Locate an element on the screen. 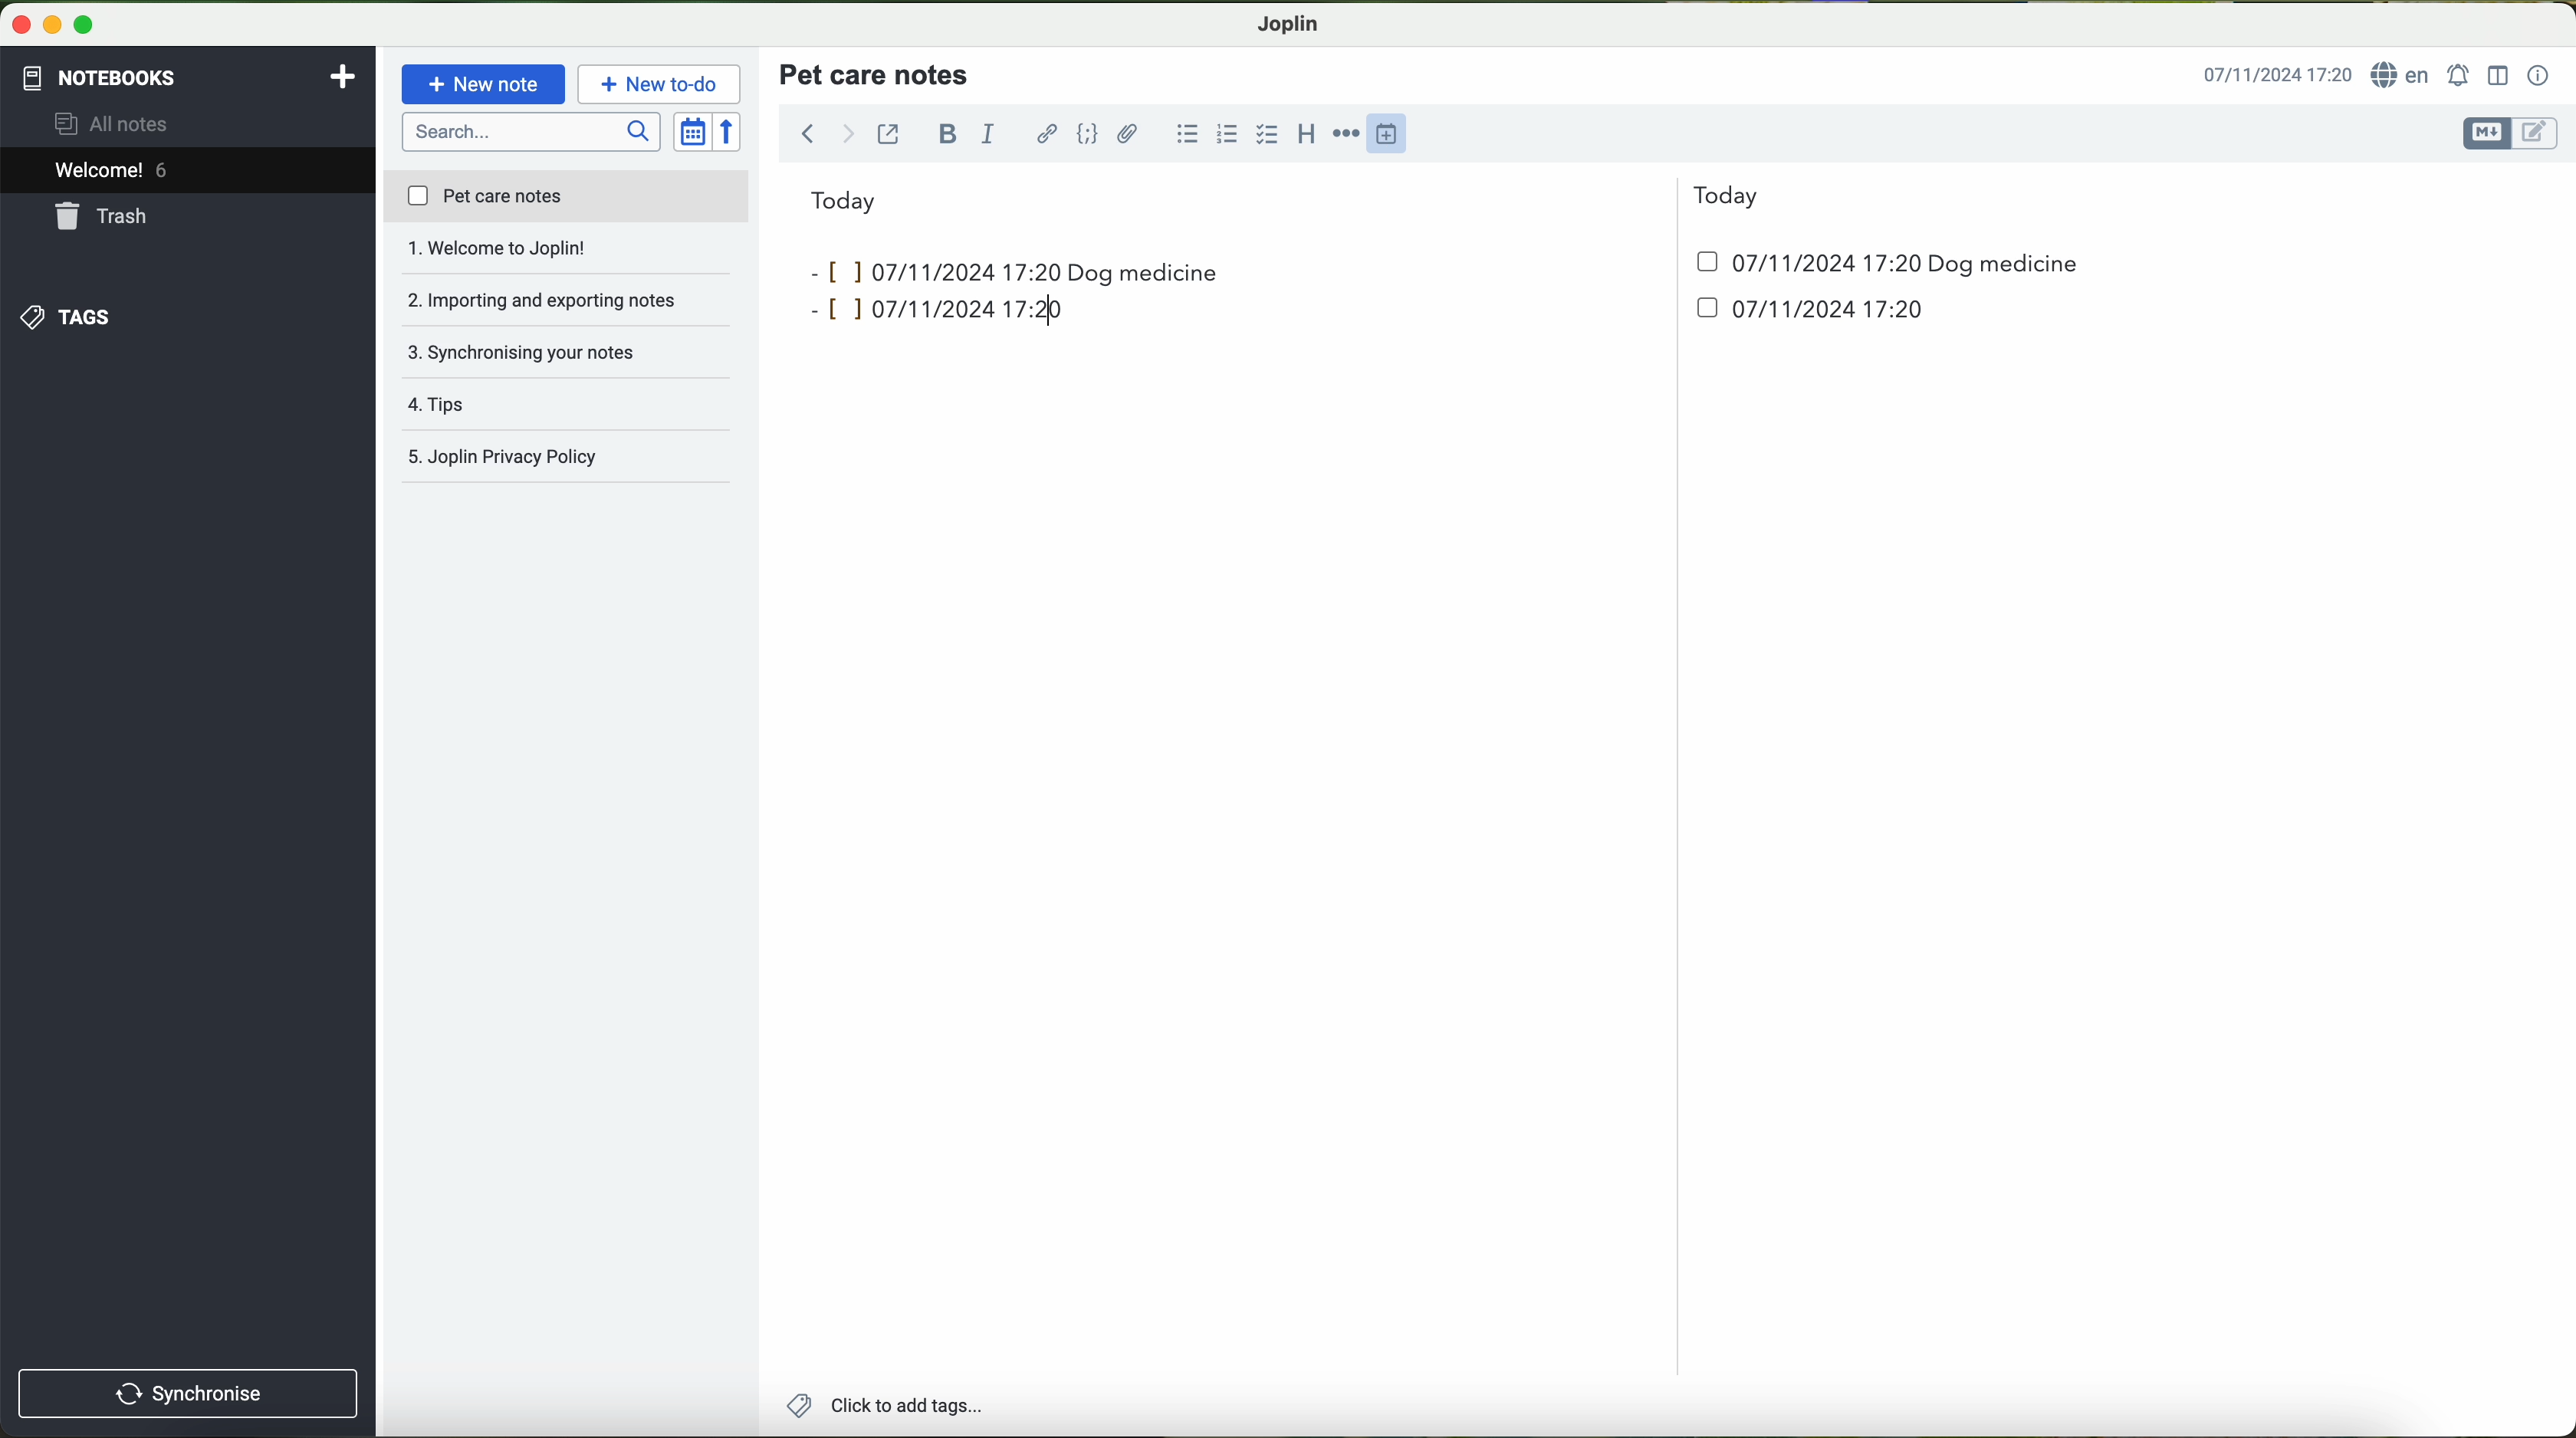  code is located at coordinates (1087, 133).